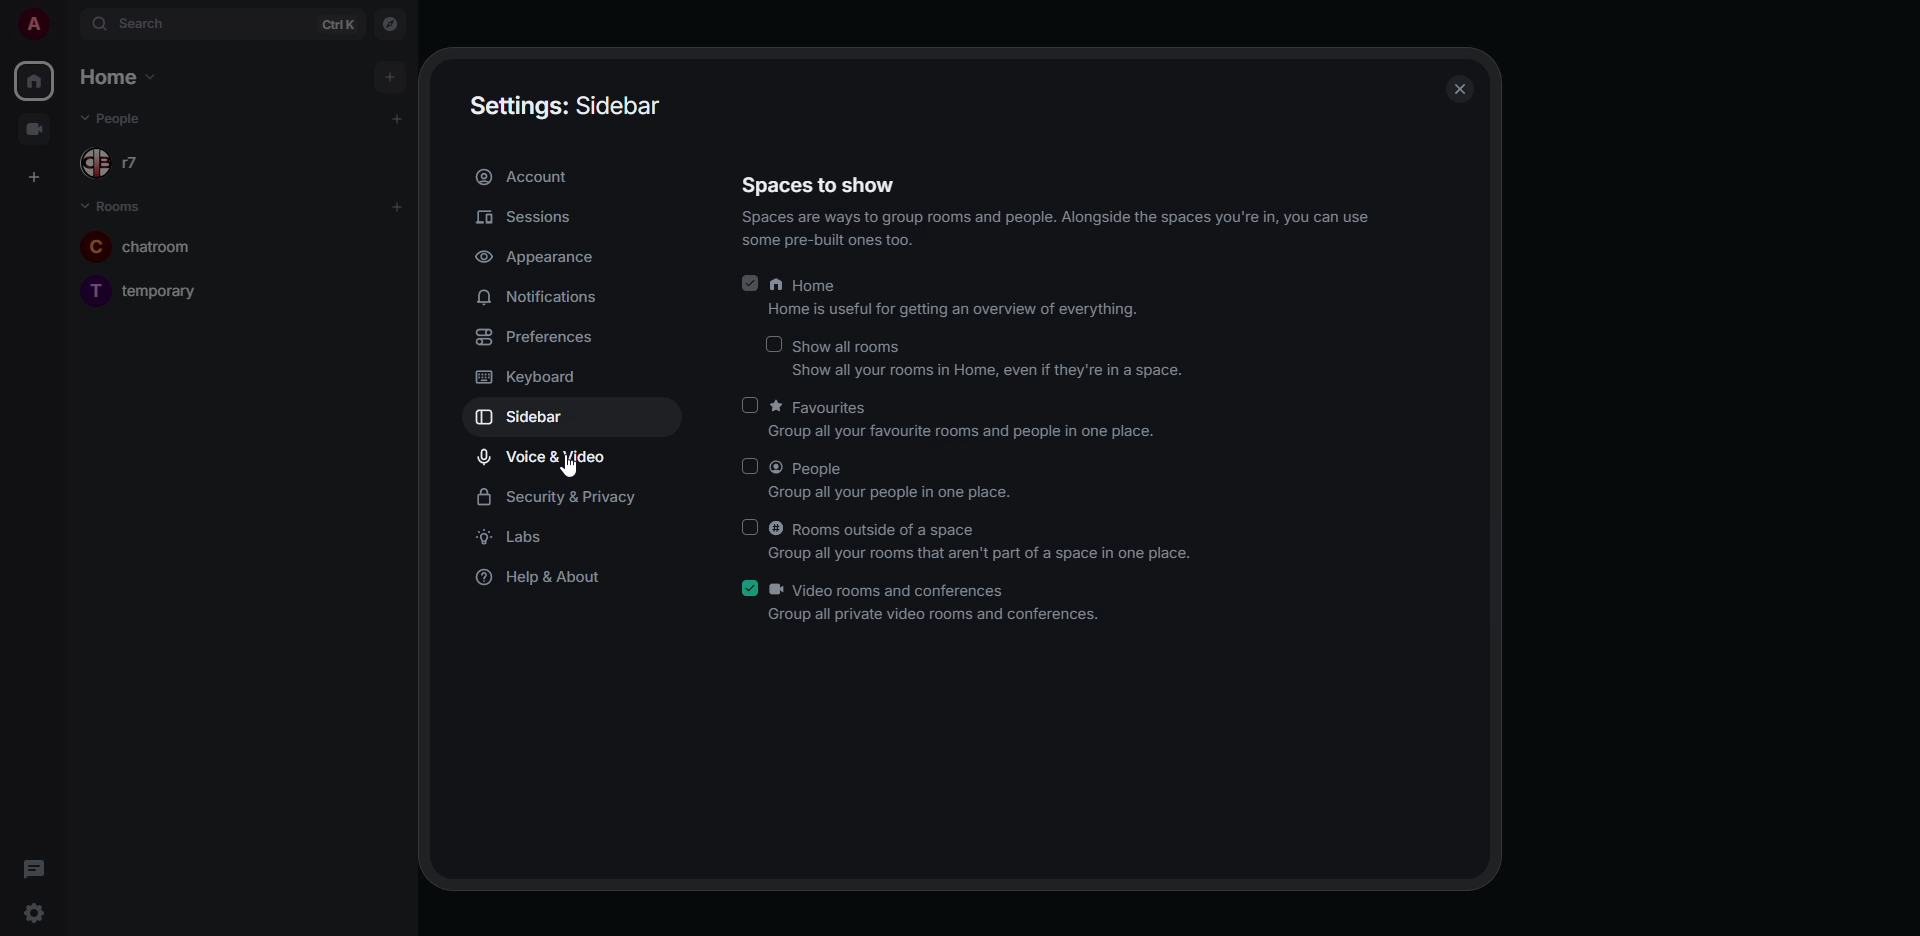  What do you see at coordinates (972, 419) in the screenshot?
I see `favorites` at bounding box center [972, 419].